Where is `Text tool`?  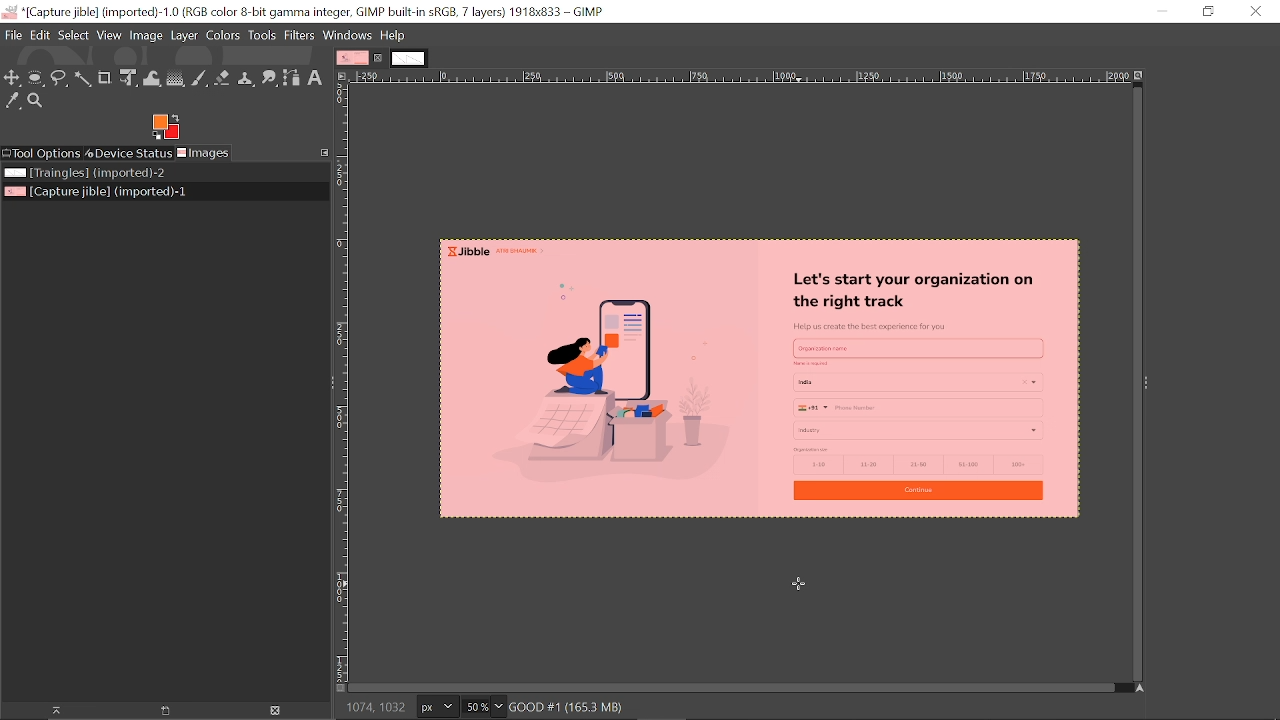 Text tool is located at coordinates (316, 77).